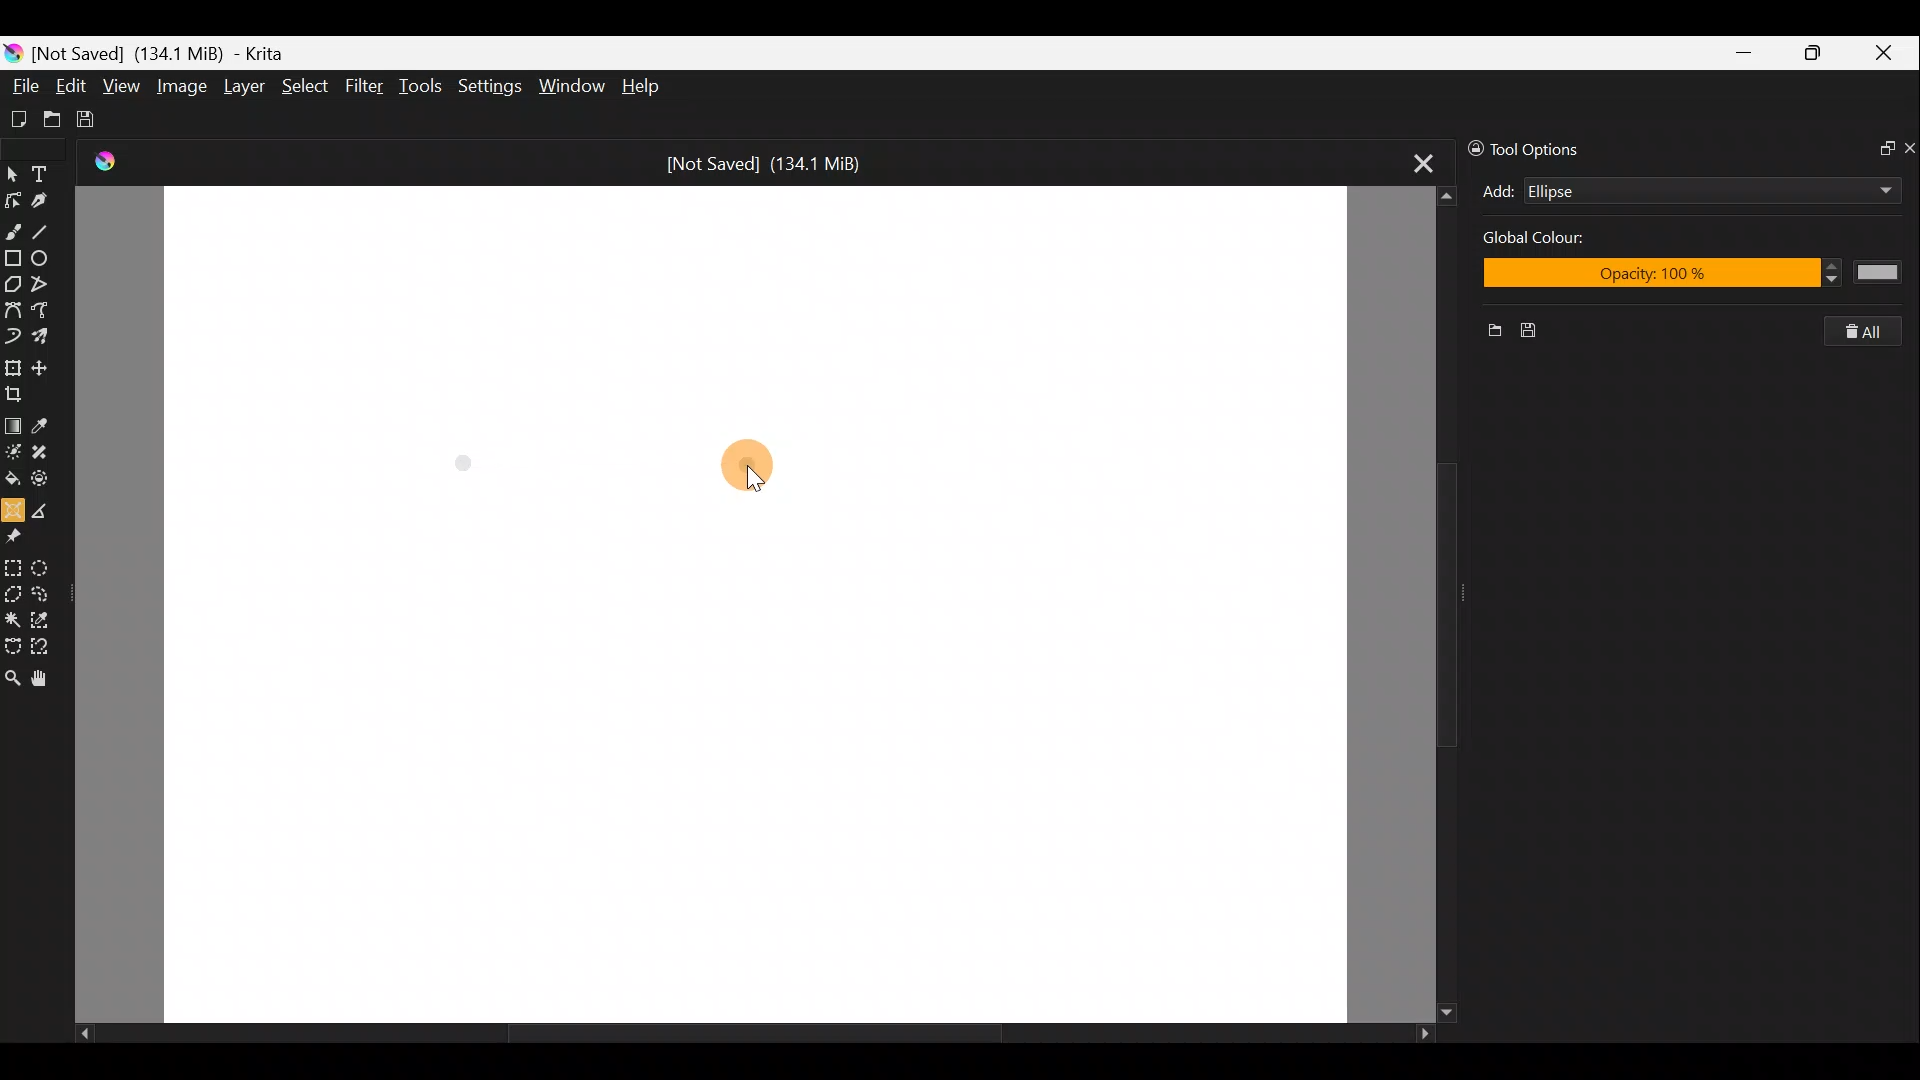  Describe the element at coordinates (47, 509) in the screenshot. I see `Measure the distance between two points` at that location.